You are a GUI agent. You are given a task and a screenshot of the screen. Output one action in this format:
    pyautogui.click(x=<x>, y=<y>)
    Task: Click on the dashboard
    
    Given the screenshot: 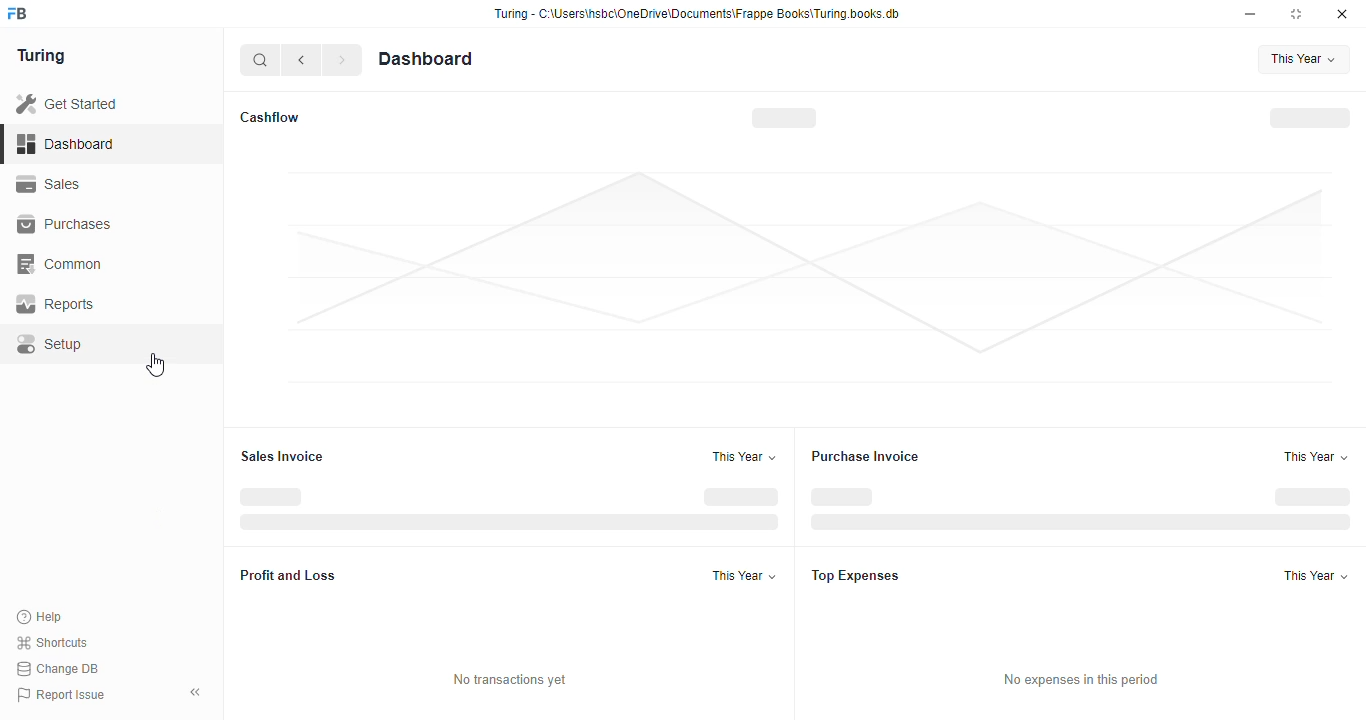 What is the action you would take?
    pyautogui.click(x=426, y=58)
    